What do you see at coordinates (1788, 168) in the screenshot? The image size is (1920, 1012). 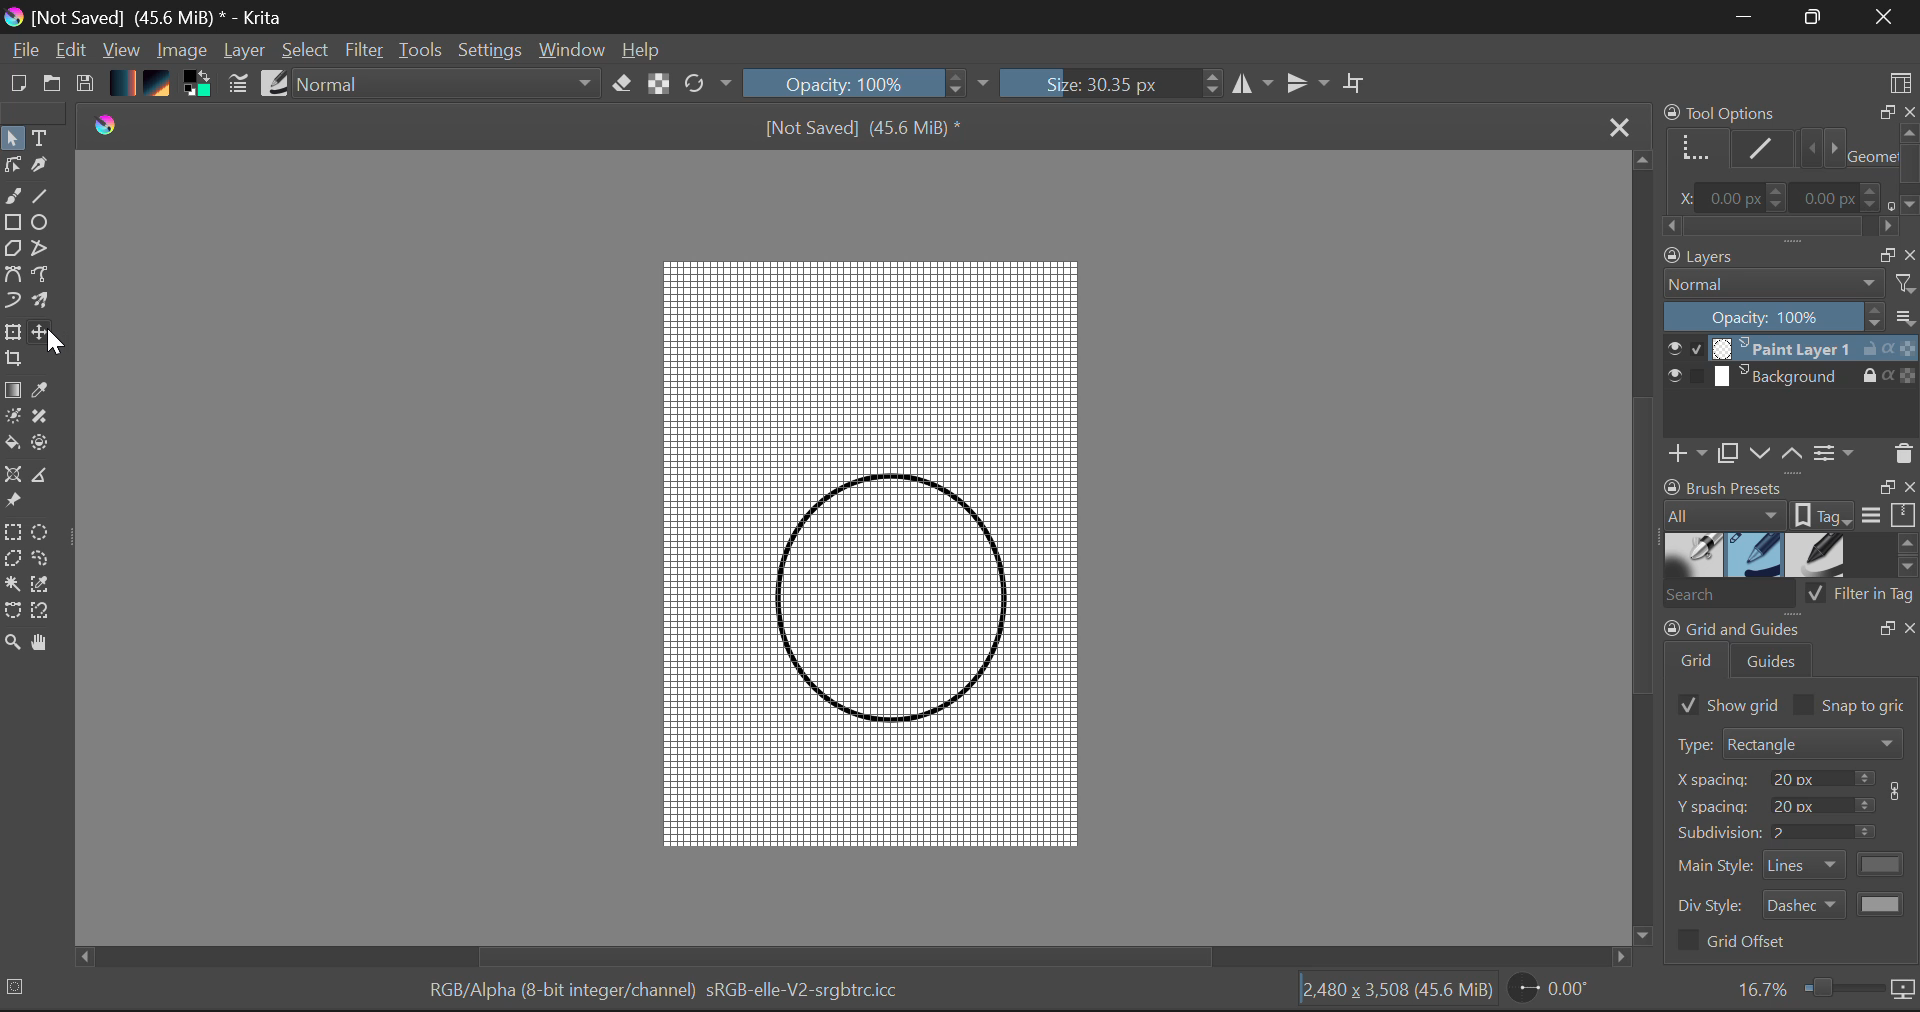 I see `Tool Options` at bounding box center [1788, 168].